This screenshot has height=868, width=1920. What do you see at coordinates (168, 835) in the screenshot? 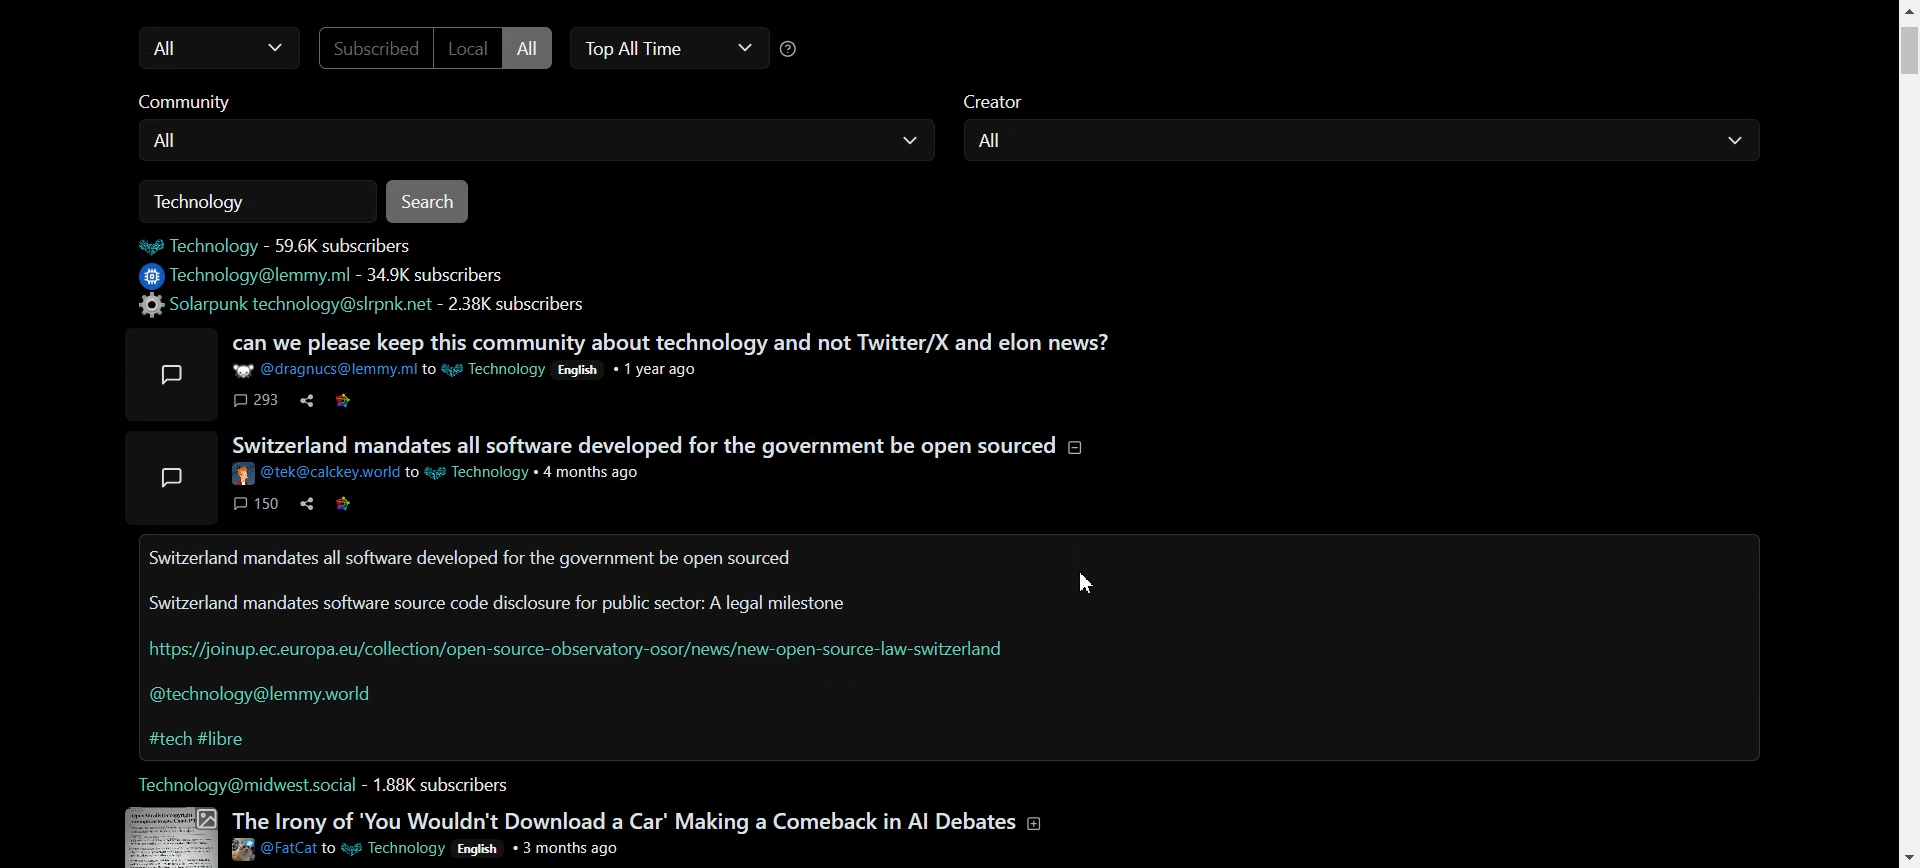
I see `Expand here` at bounding box center [168, 835].